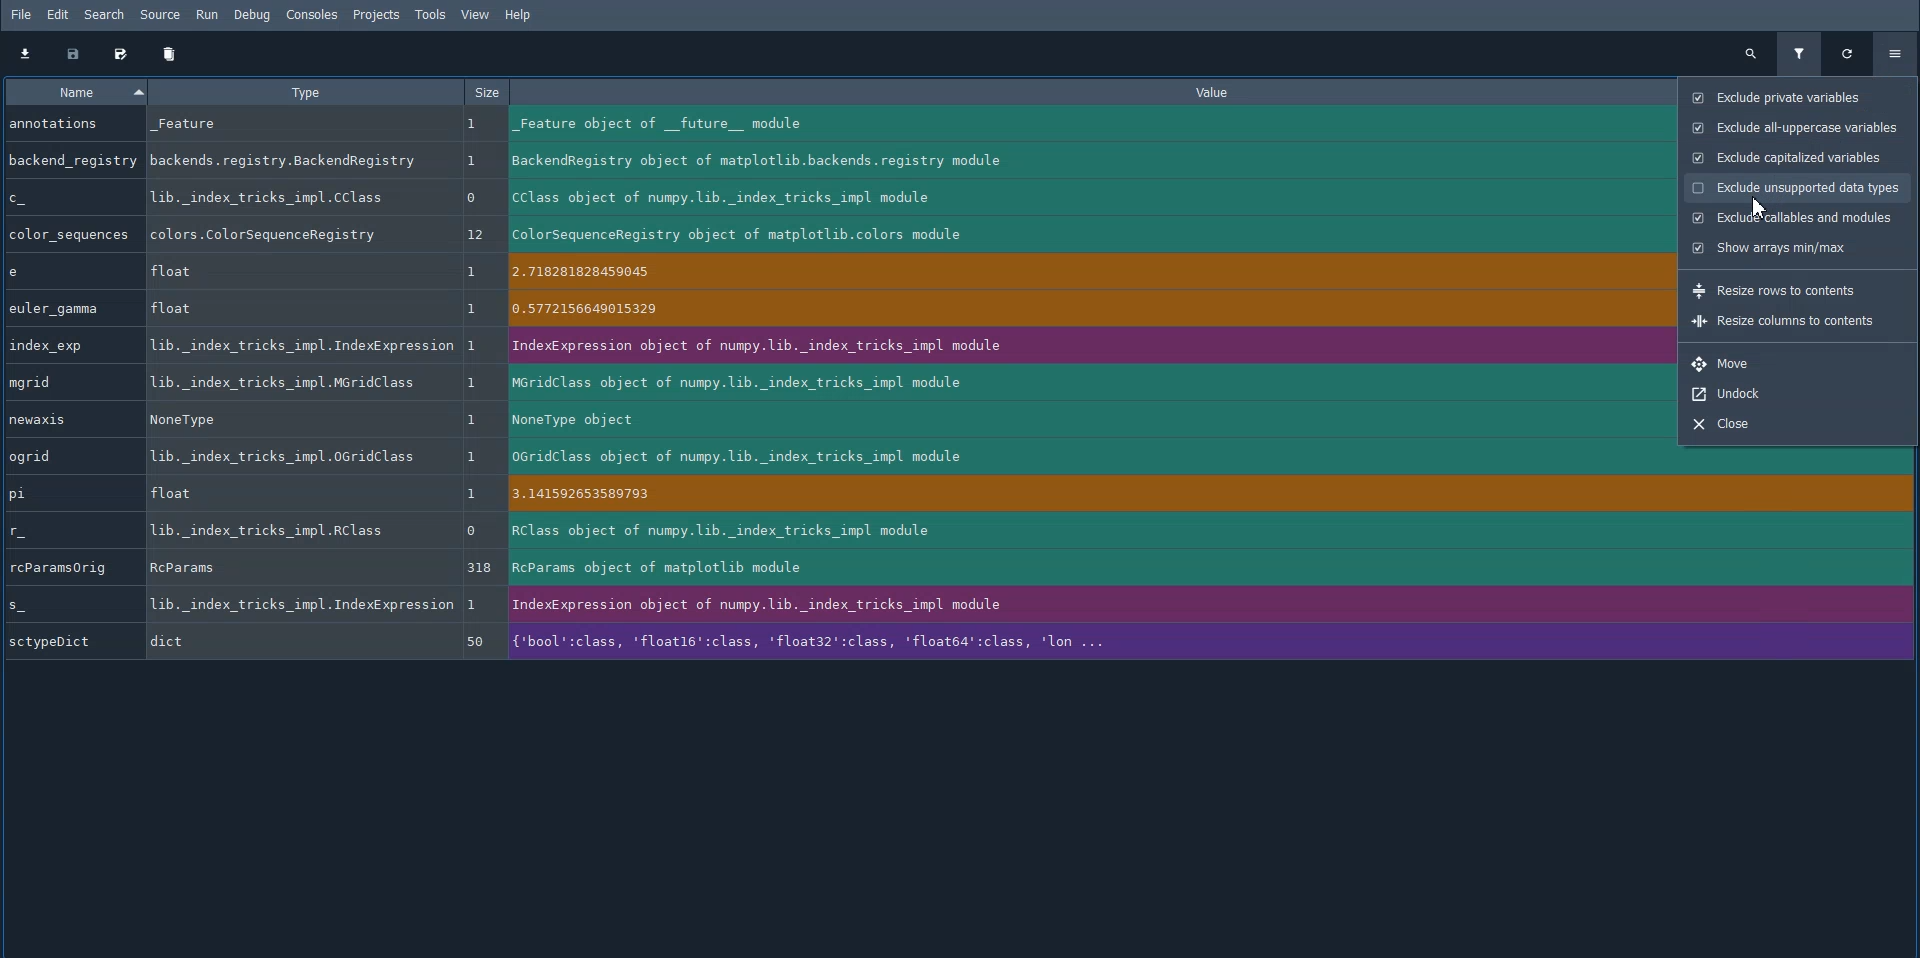 The height and width of the screenshot is (958, 1920). What do you see at coordinates (476, 459) in the screenshot?
I see `1` at bounding box center [476, 459].